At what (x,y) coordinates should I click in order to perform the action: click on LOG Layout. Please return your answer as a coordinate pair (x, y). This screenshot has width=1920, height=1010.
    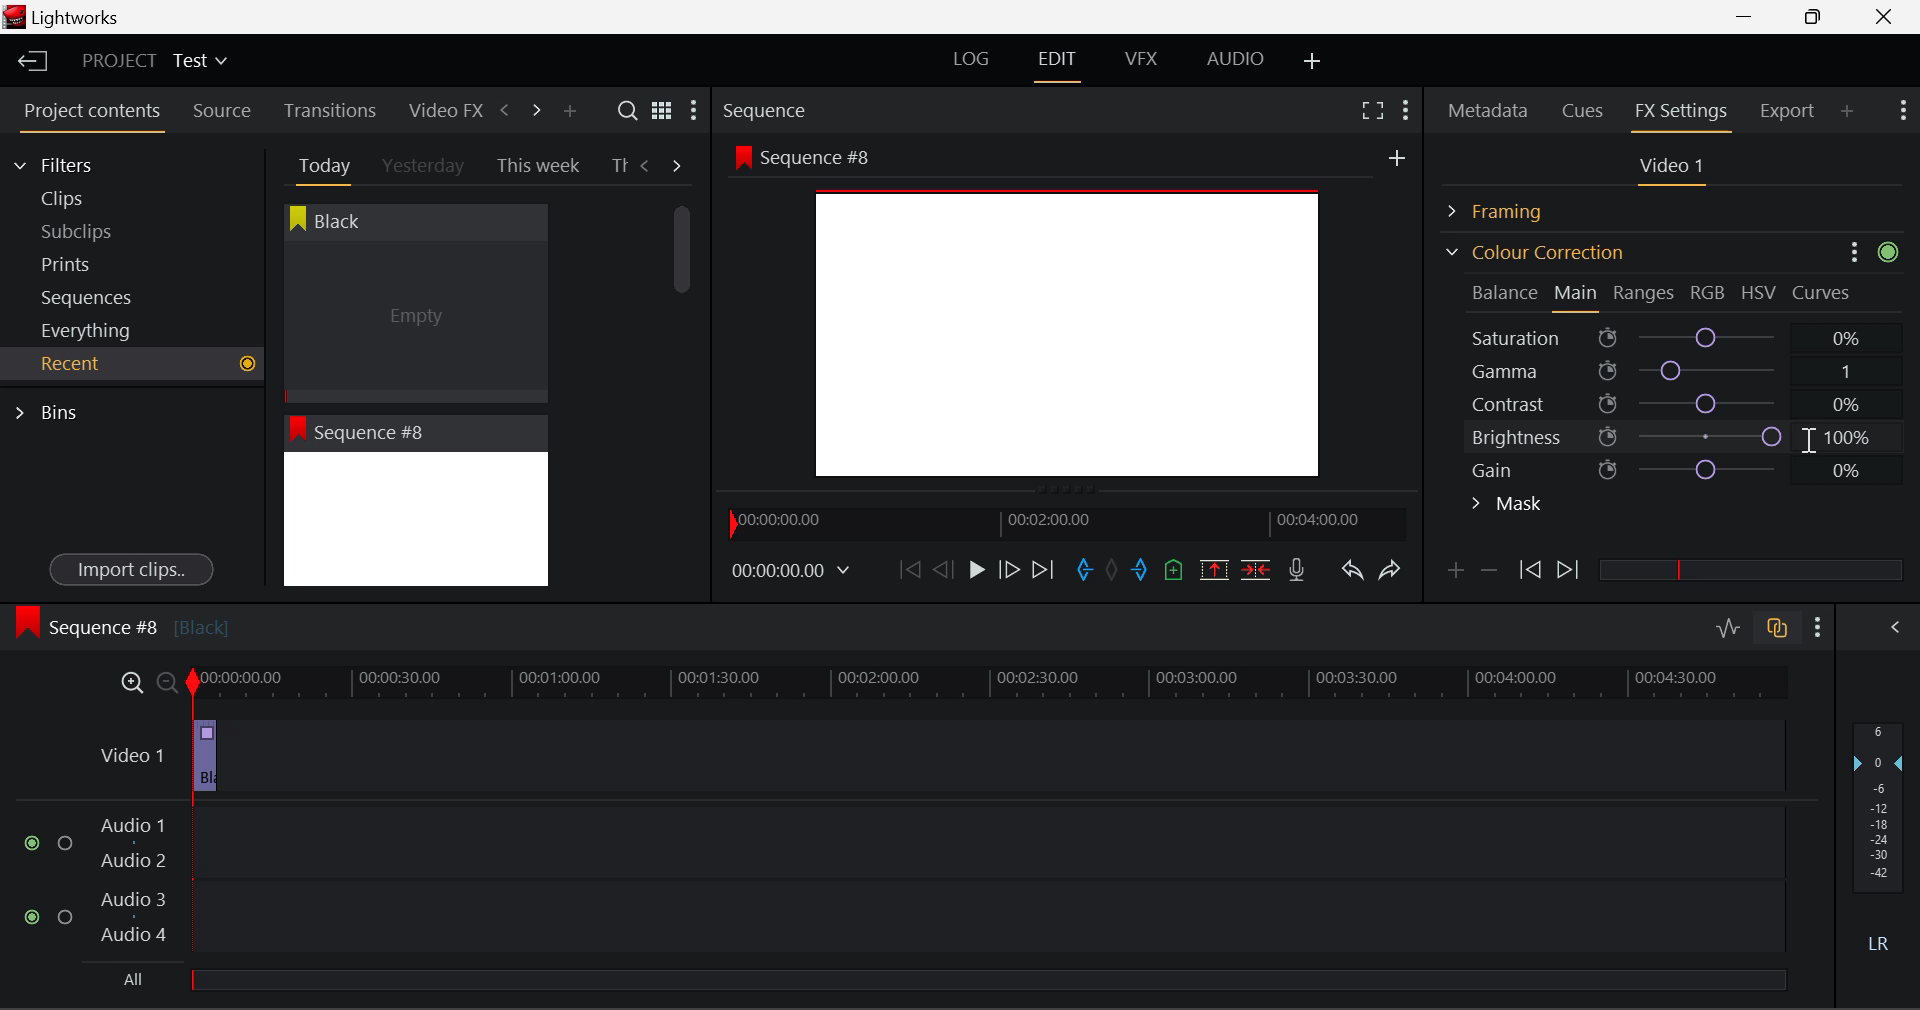
    Looking at the image, I should click on (970, 58).